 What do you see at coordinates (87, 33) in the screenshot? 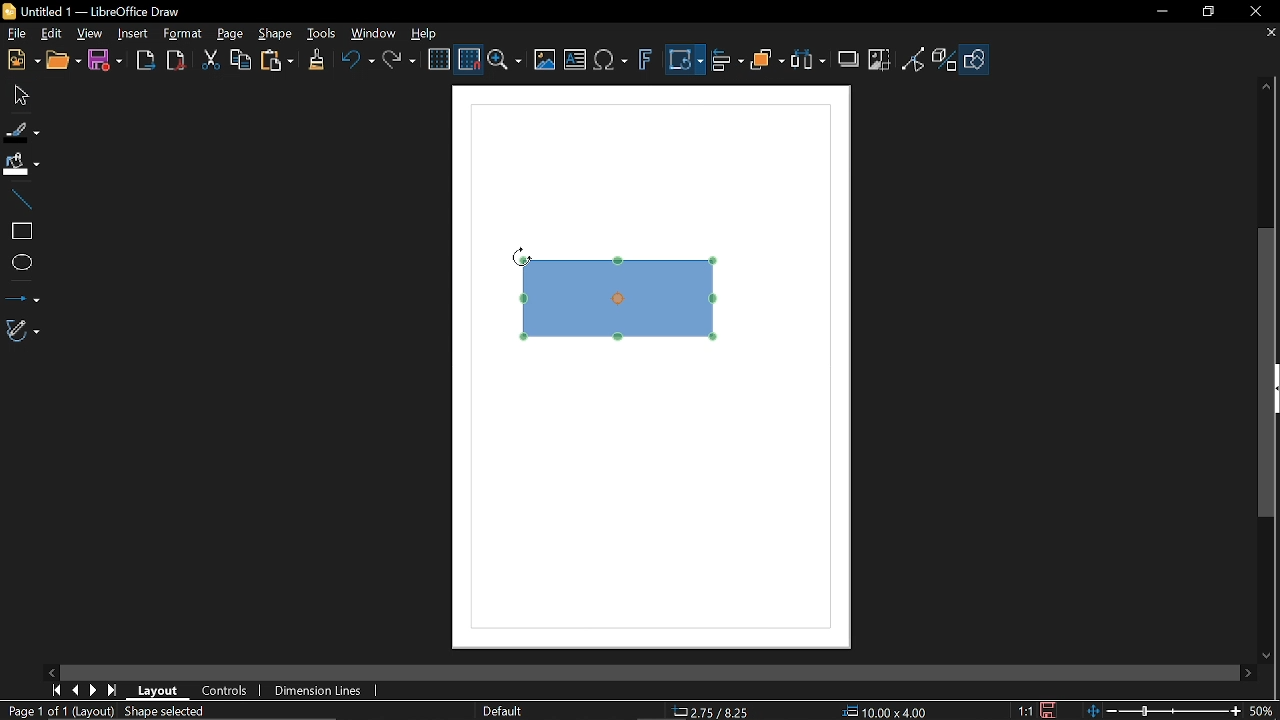
I see `View` at bounding box center [87, 33].